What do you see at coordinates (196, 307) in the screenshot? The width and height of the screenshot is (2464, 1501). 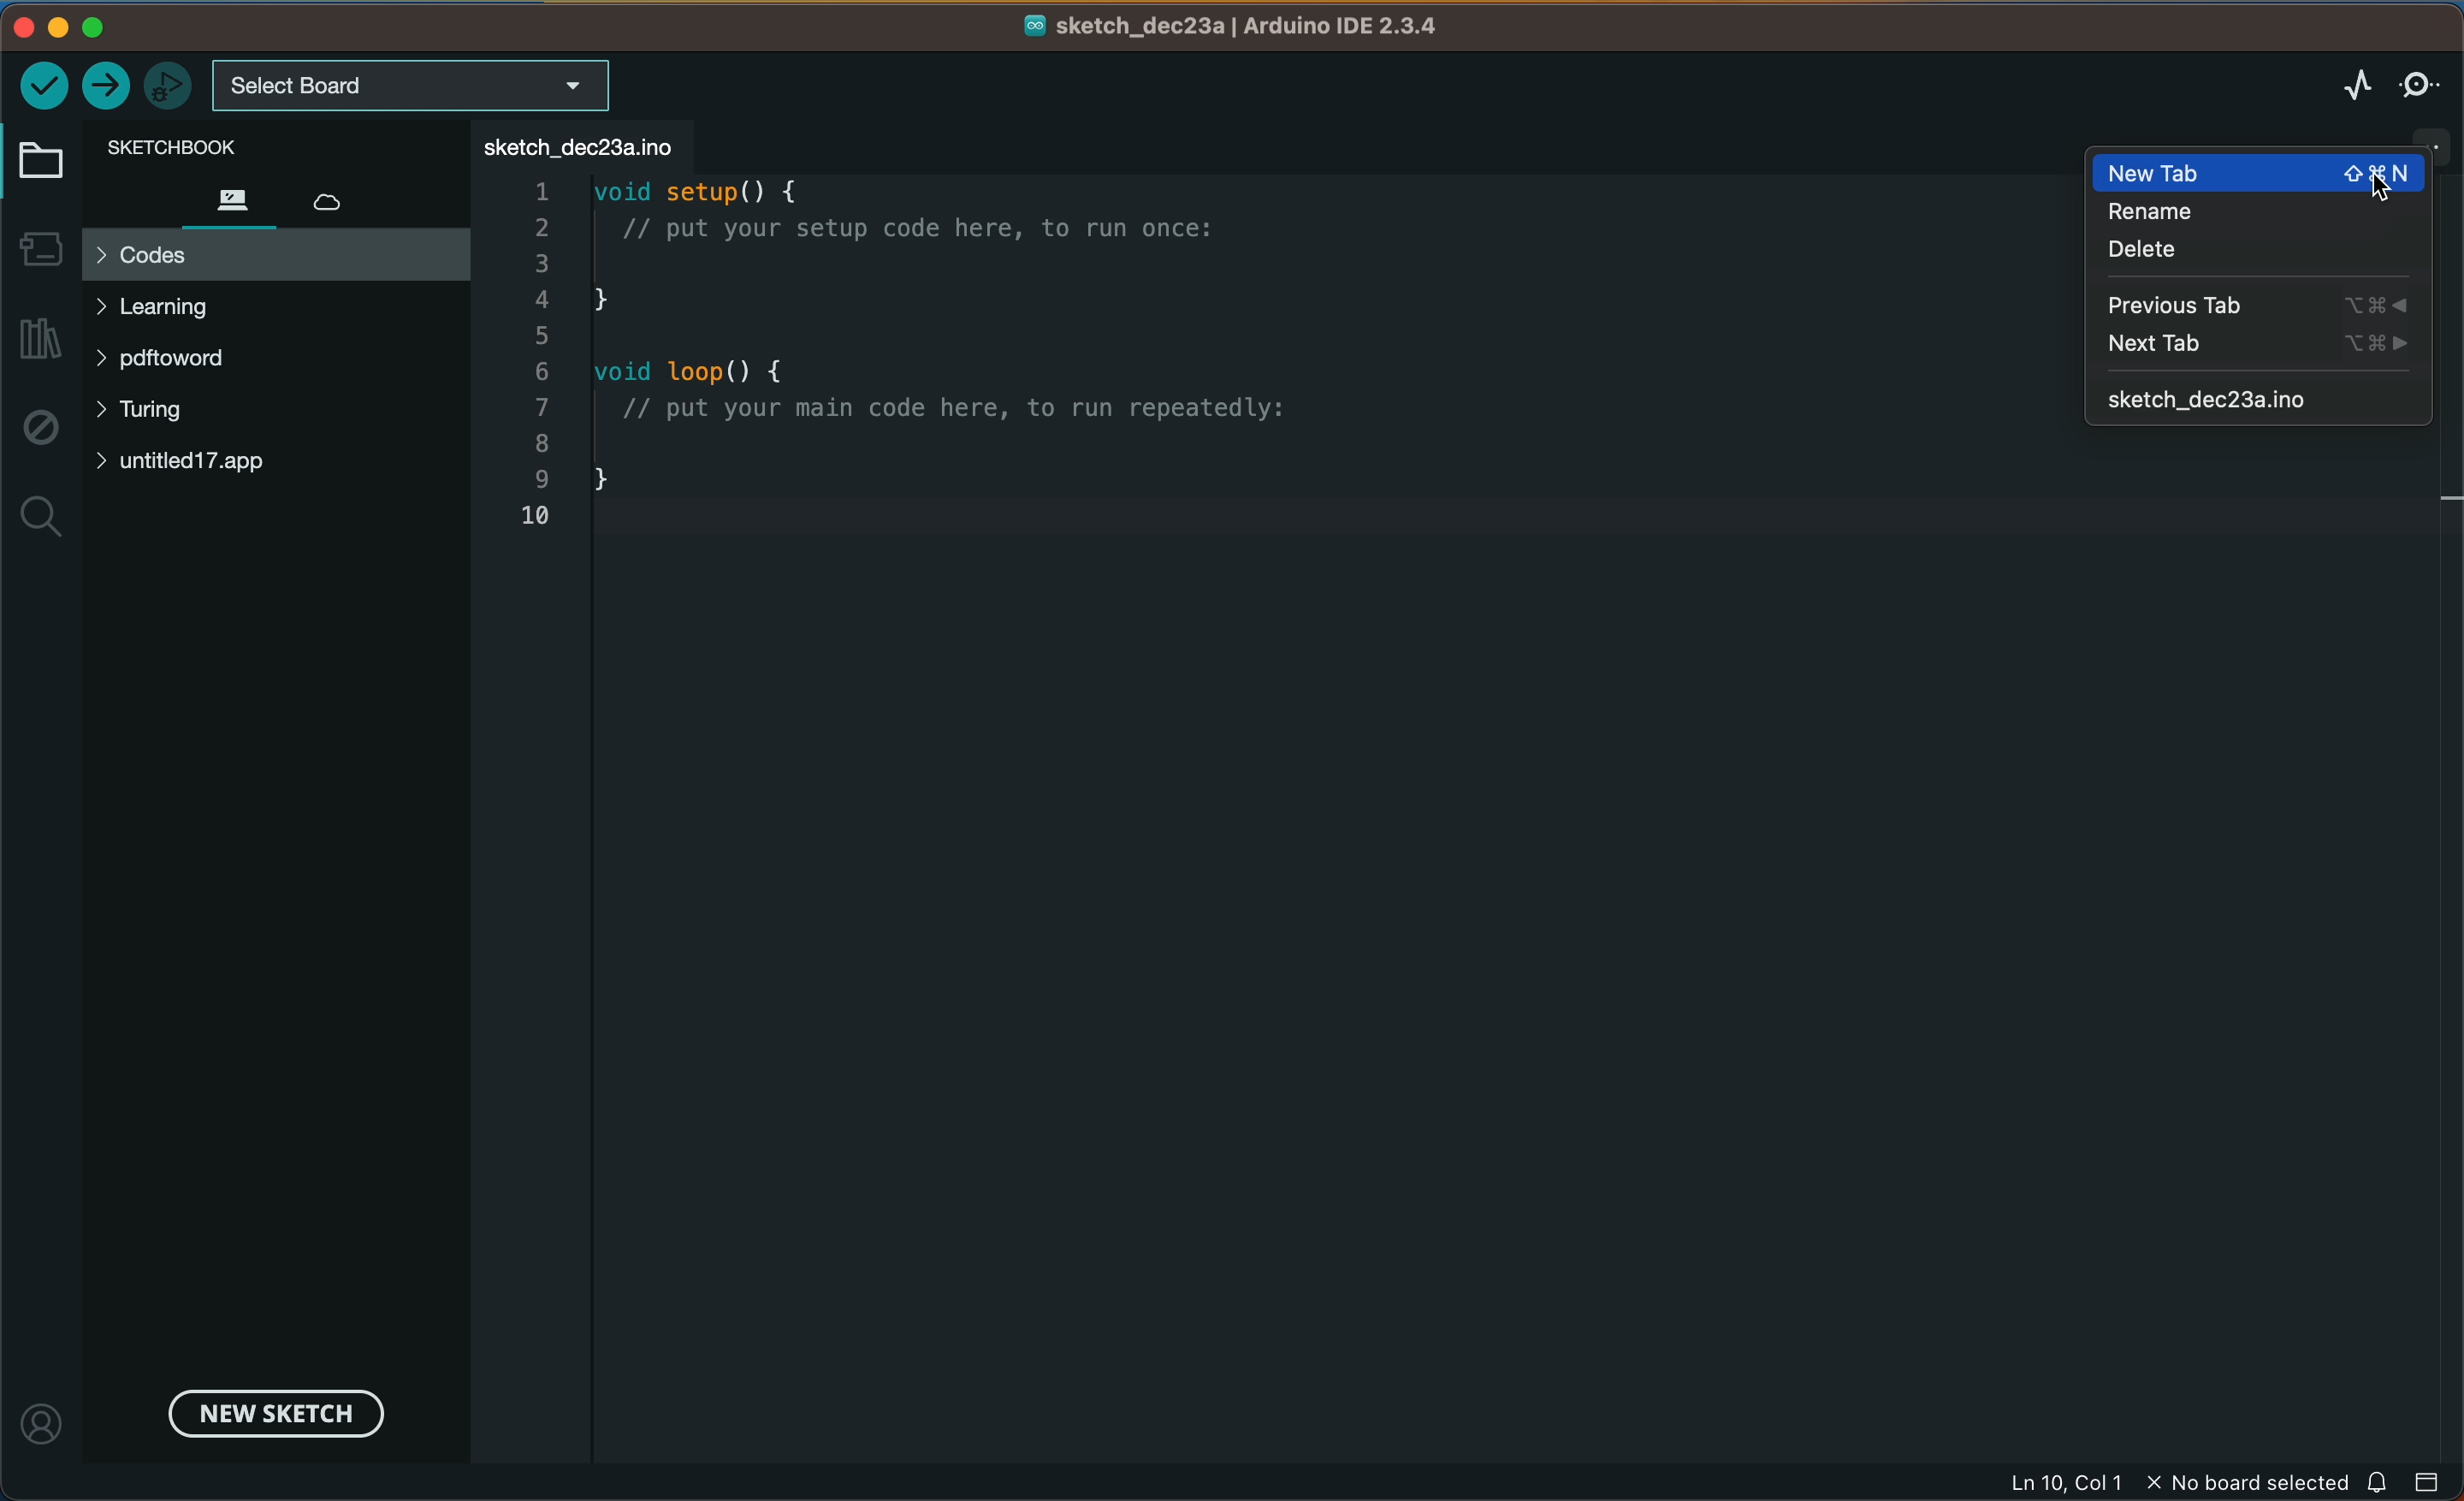 I see `learning` at bounding box center [196, 307].